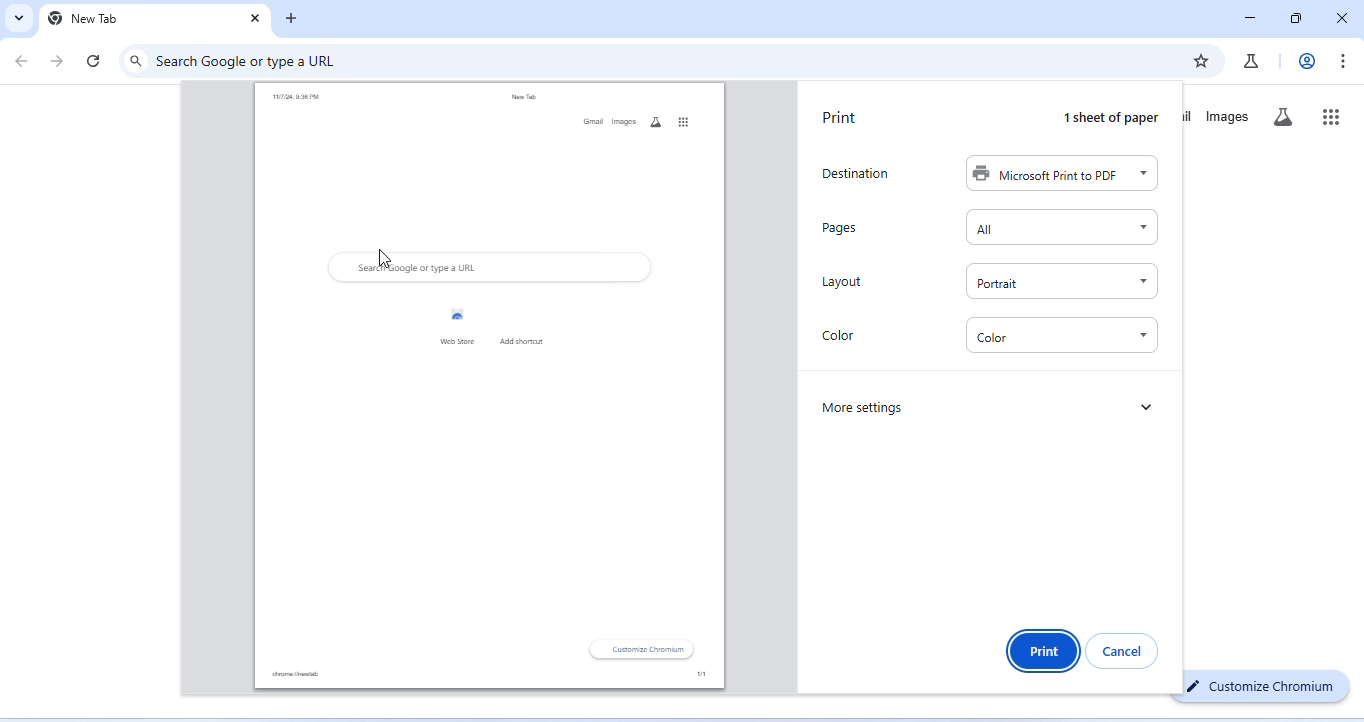 Image resolution: width=1364 pixels, height=722 pixels. I want to click on google apps, so click(683, 121).